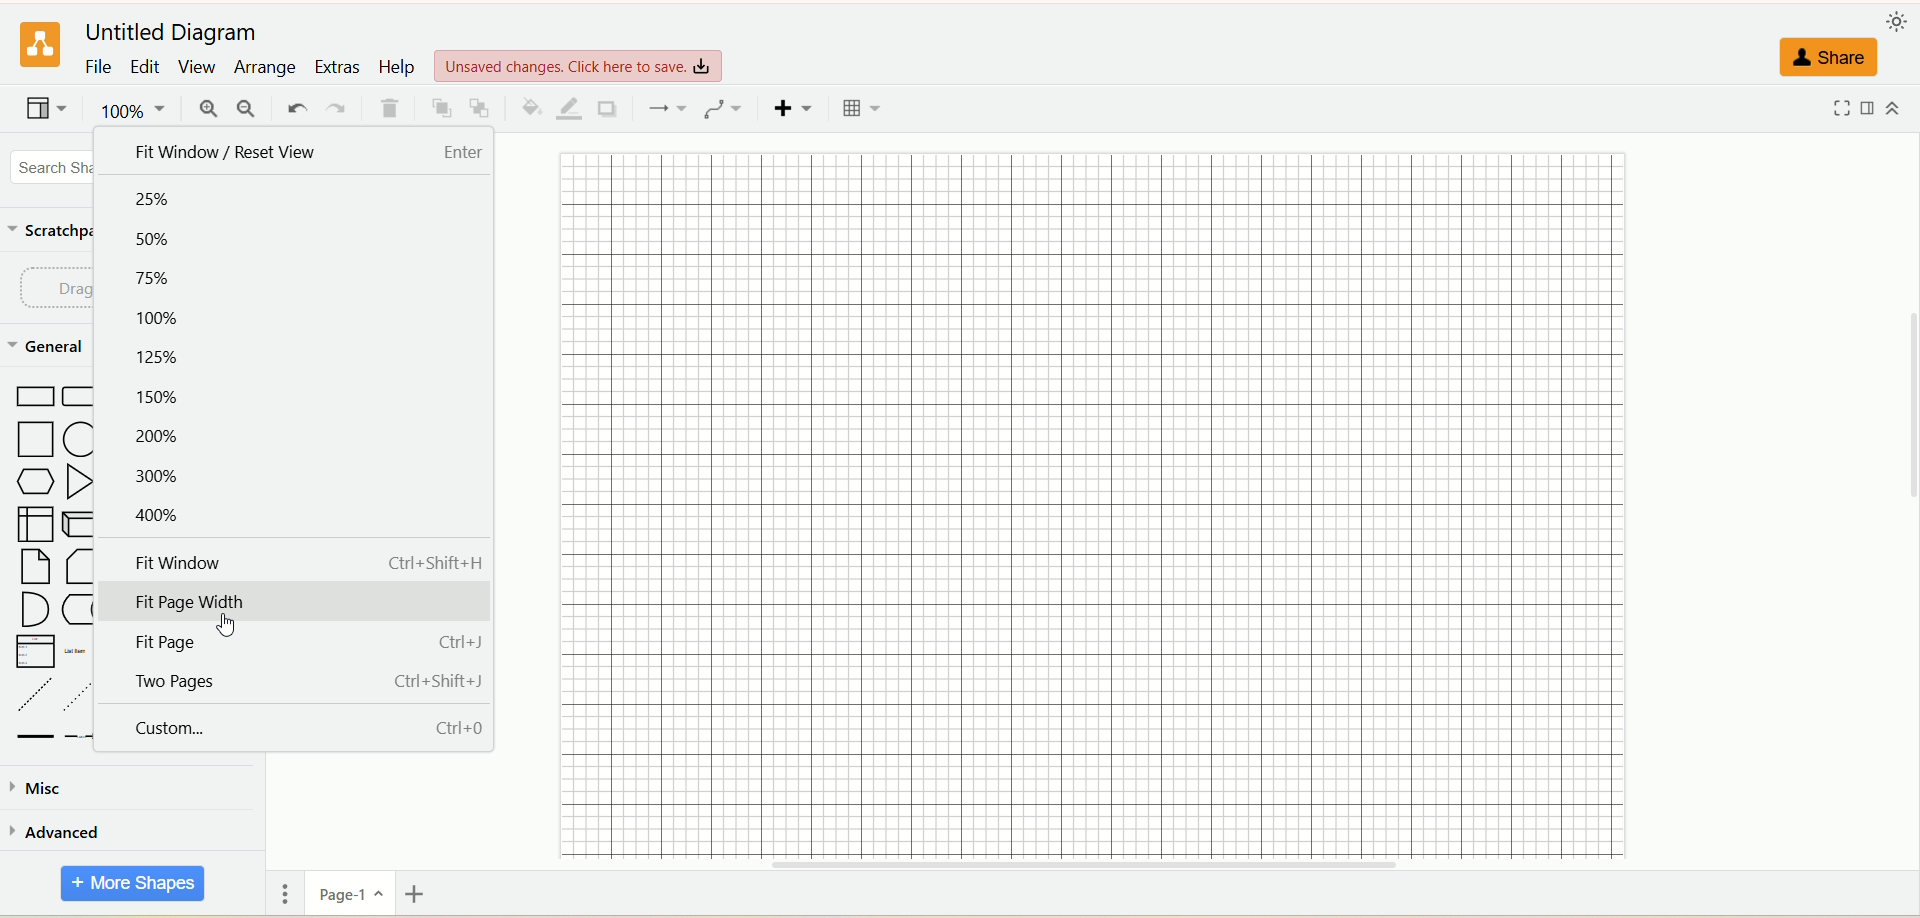 The image size is (1920, 918). Describe the element at coordinates (35, 481) in the screenshot. I see `hexagon` at that location.